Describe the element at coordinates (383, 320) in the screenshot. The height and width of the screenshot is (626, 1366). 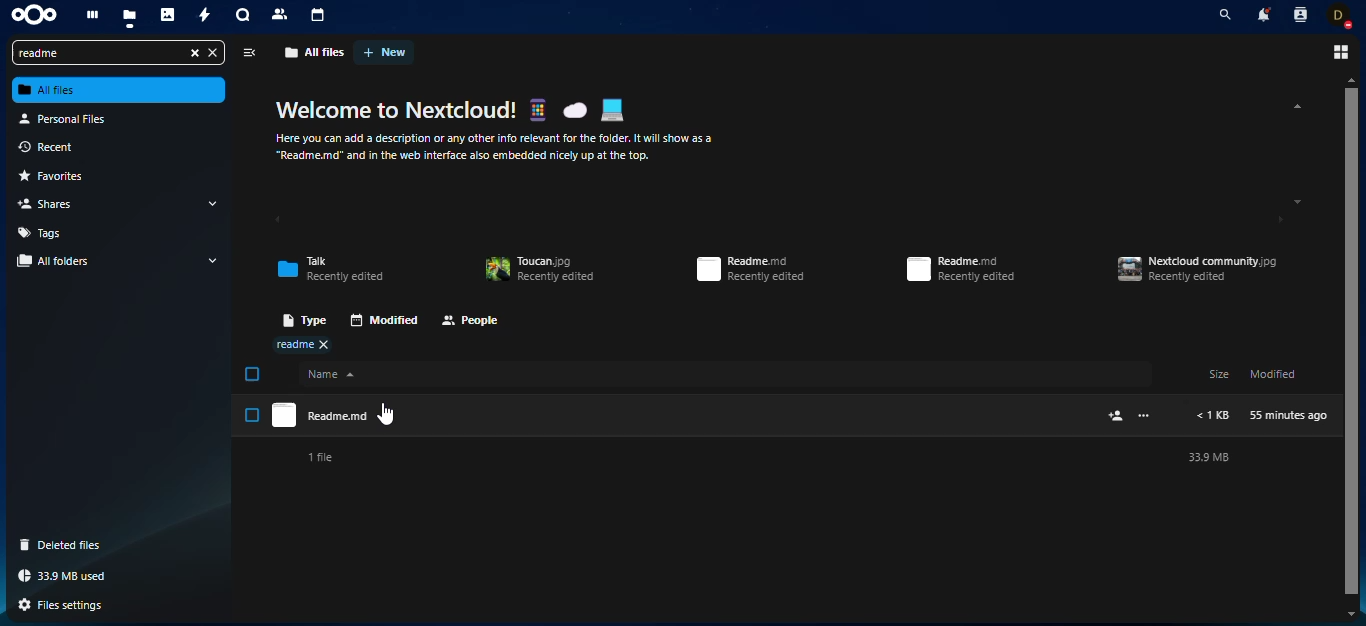
I see `modified` at that location.